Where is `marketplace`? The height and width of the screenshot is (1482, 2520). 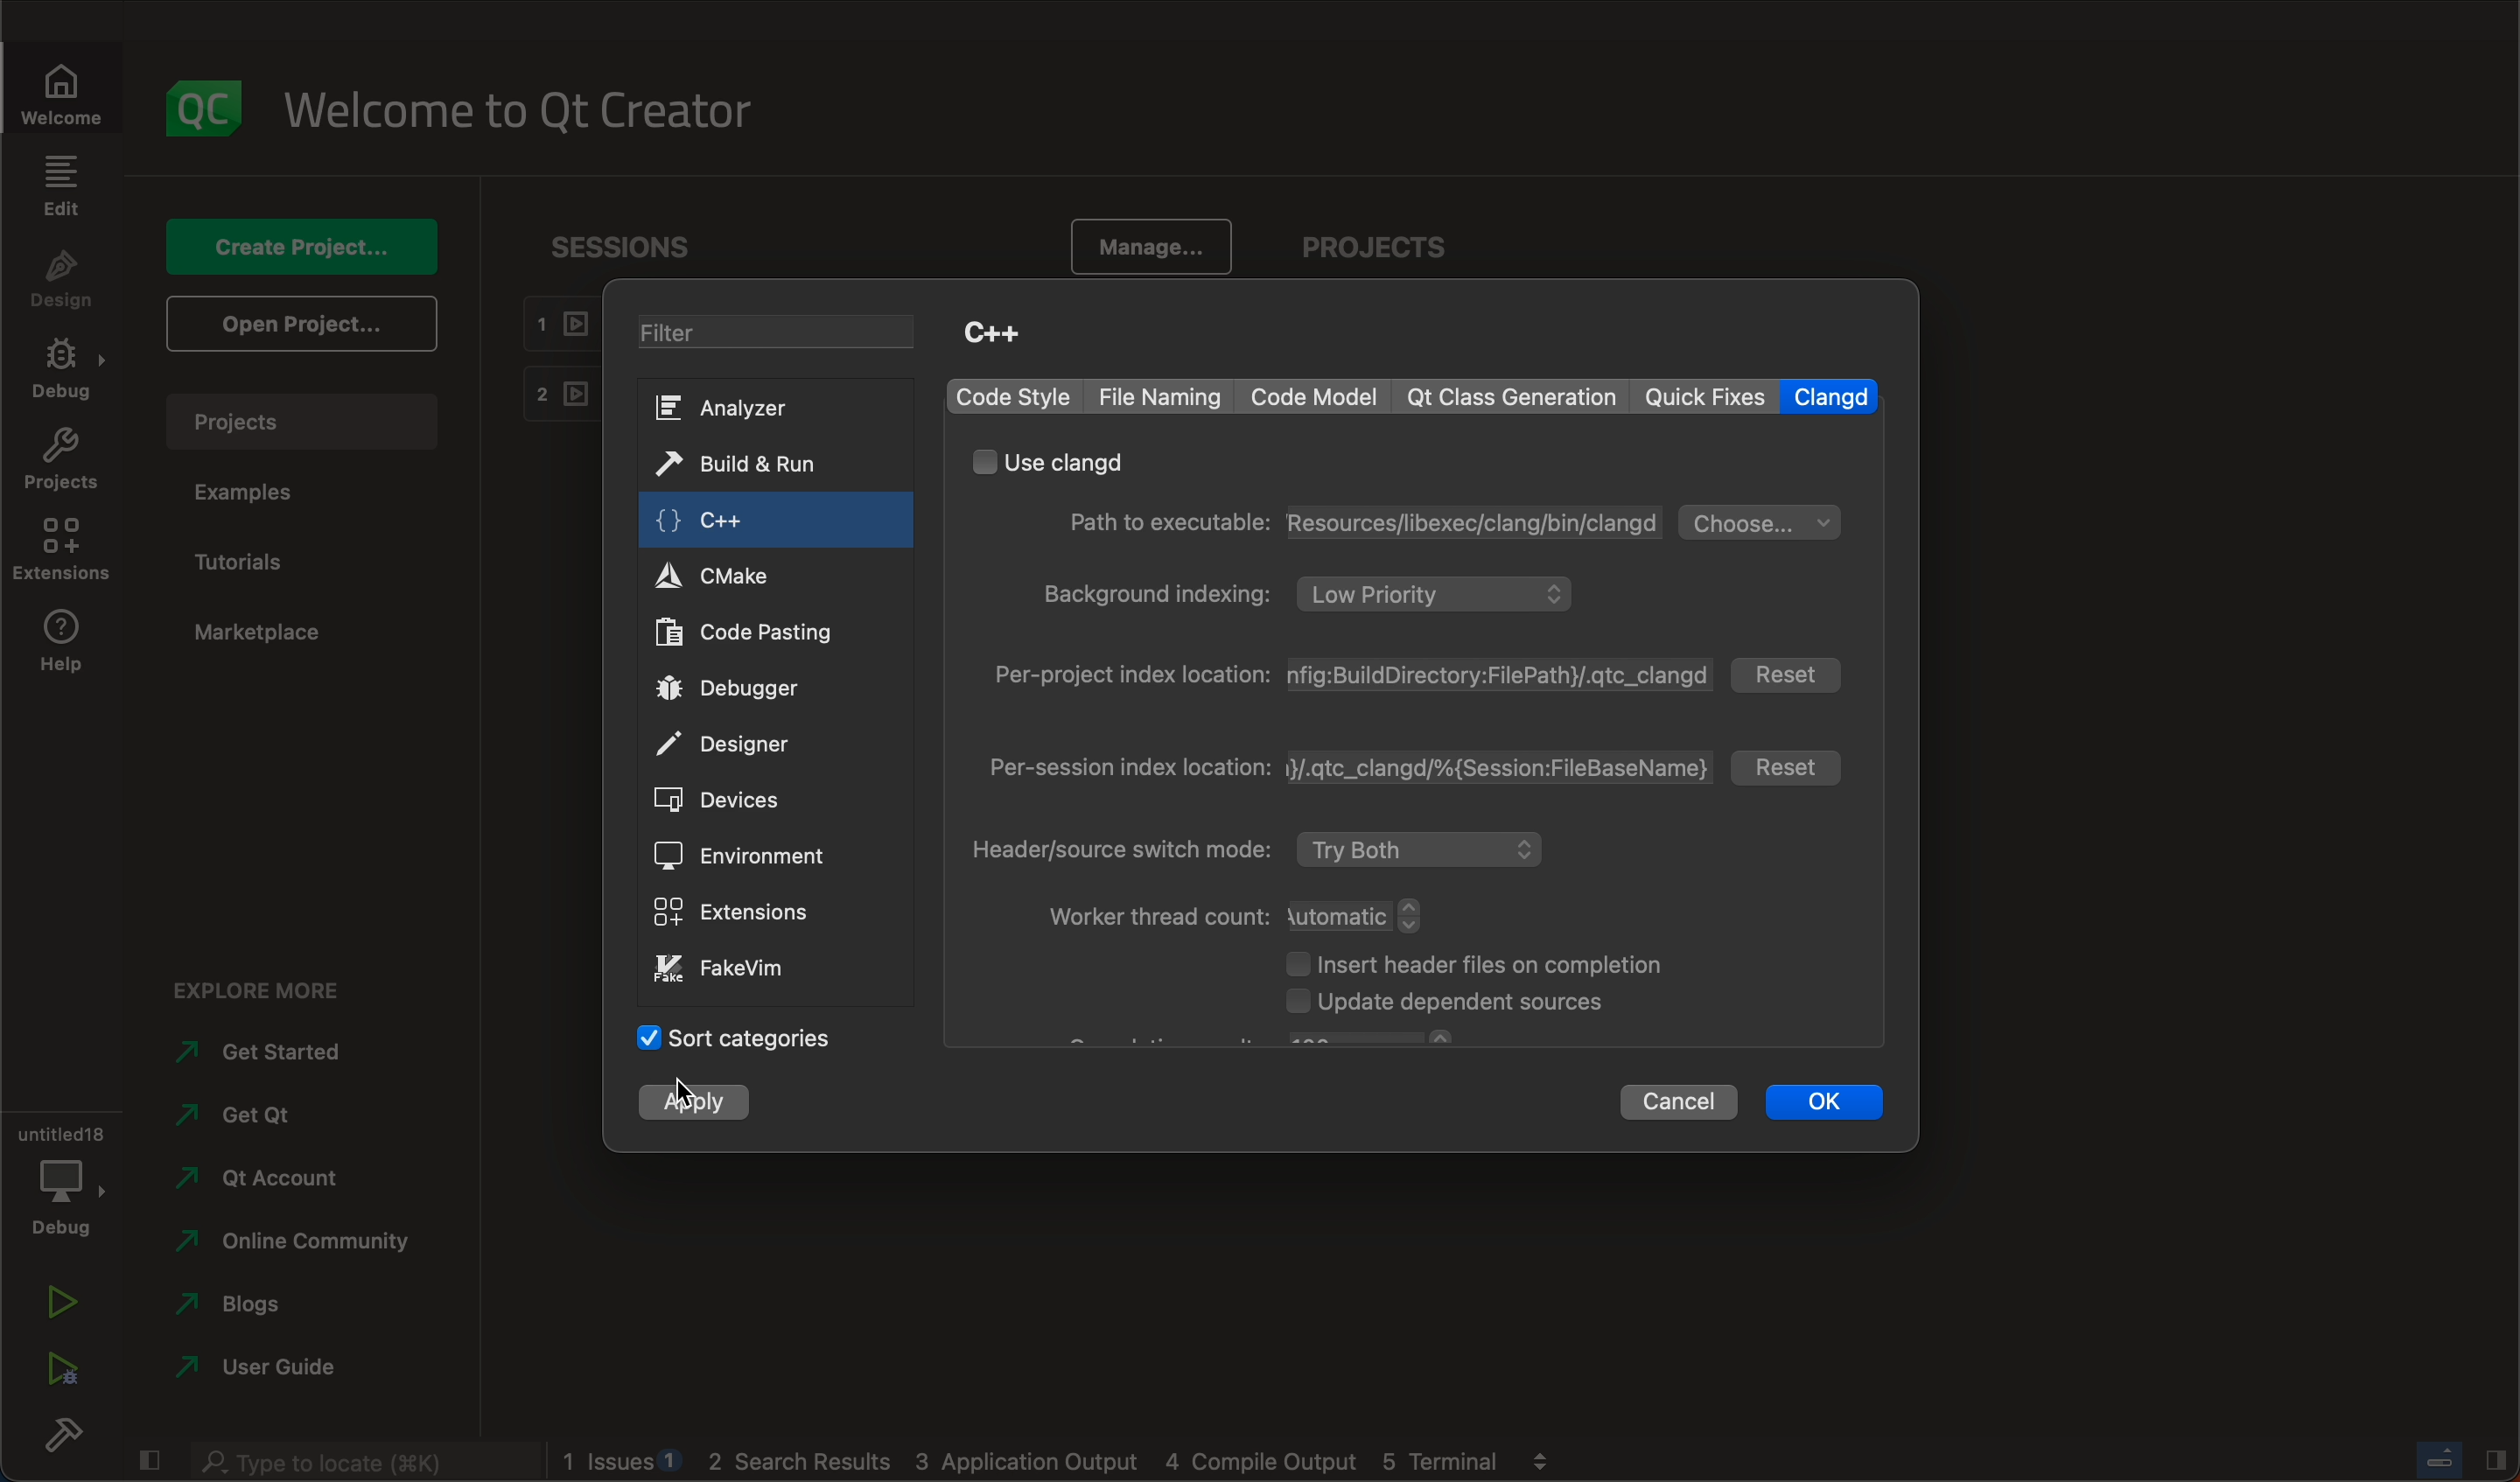
marketplace is located at coordinates (267, 630).